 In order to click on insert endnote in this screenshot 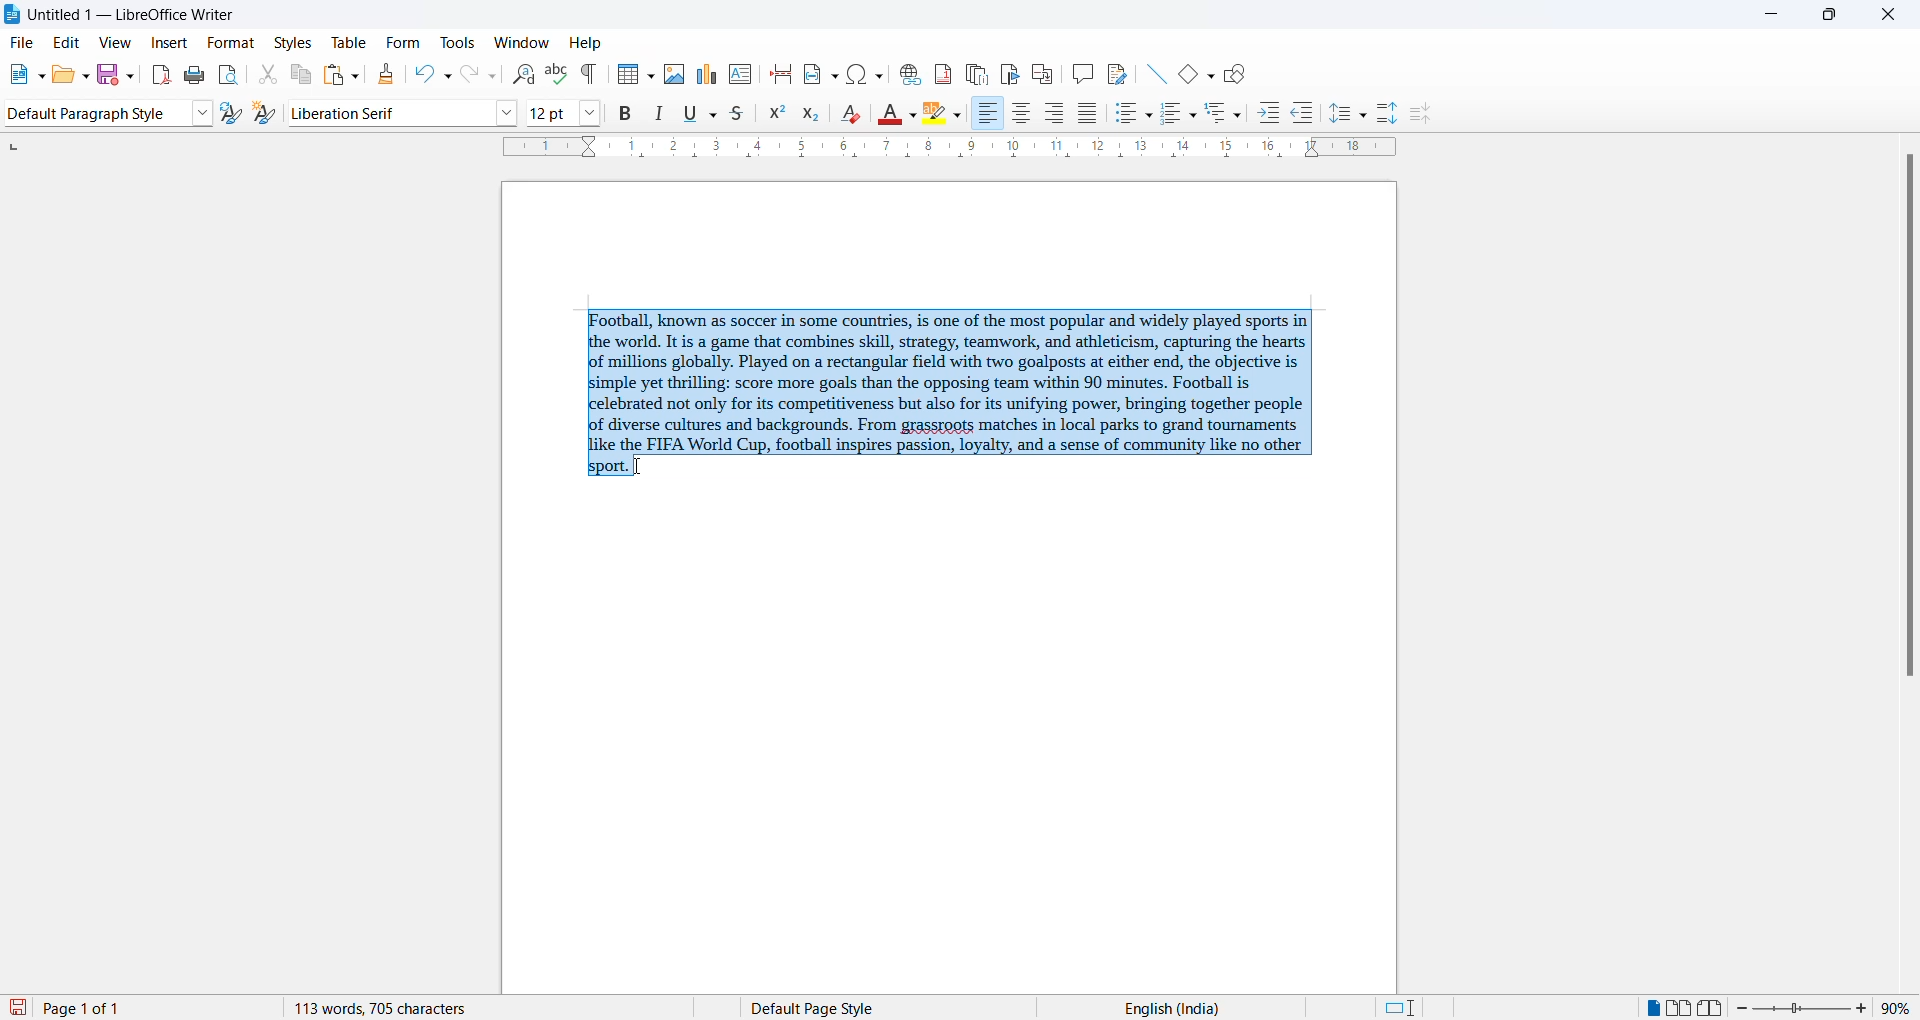, I will do `click(977, 71)`.